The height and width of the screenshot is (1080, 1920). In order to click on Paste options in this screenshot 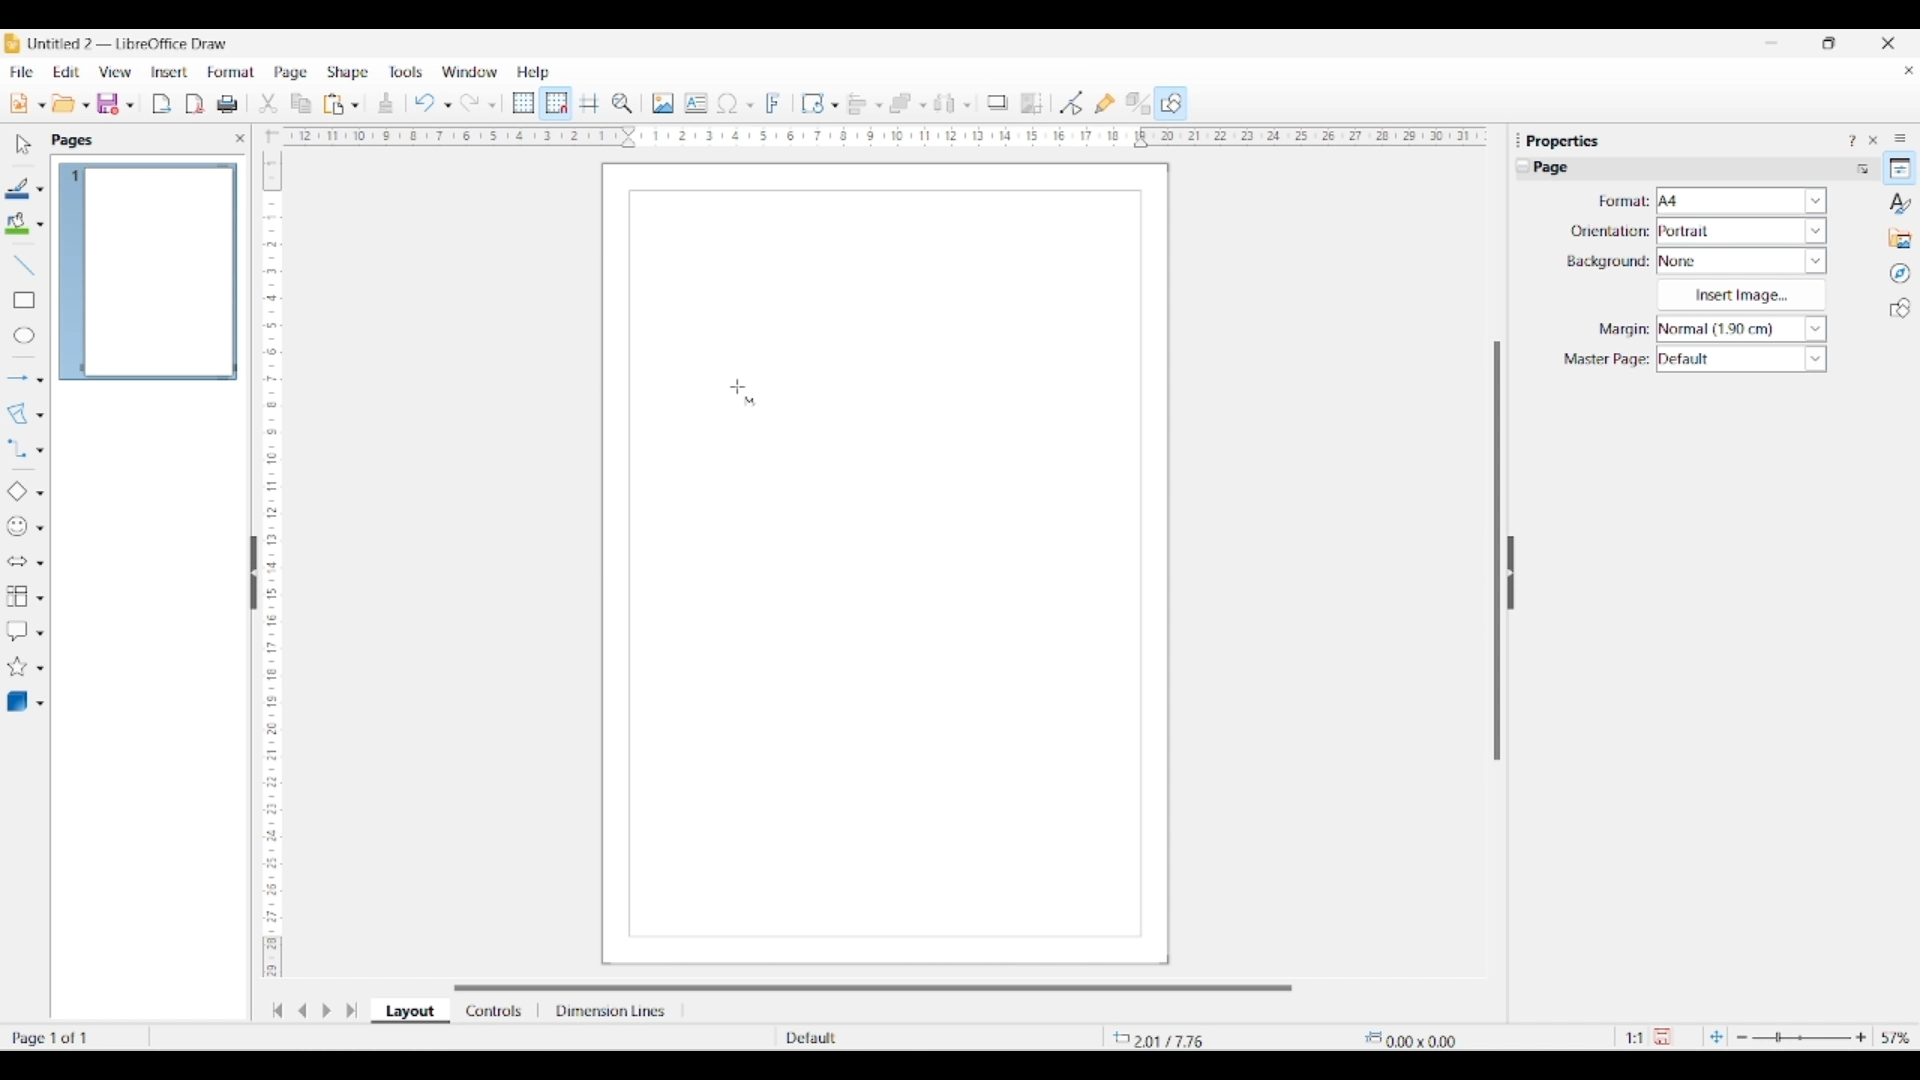, I will do `click(355, 105)`.